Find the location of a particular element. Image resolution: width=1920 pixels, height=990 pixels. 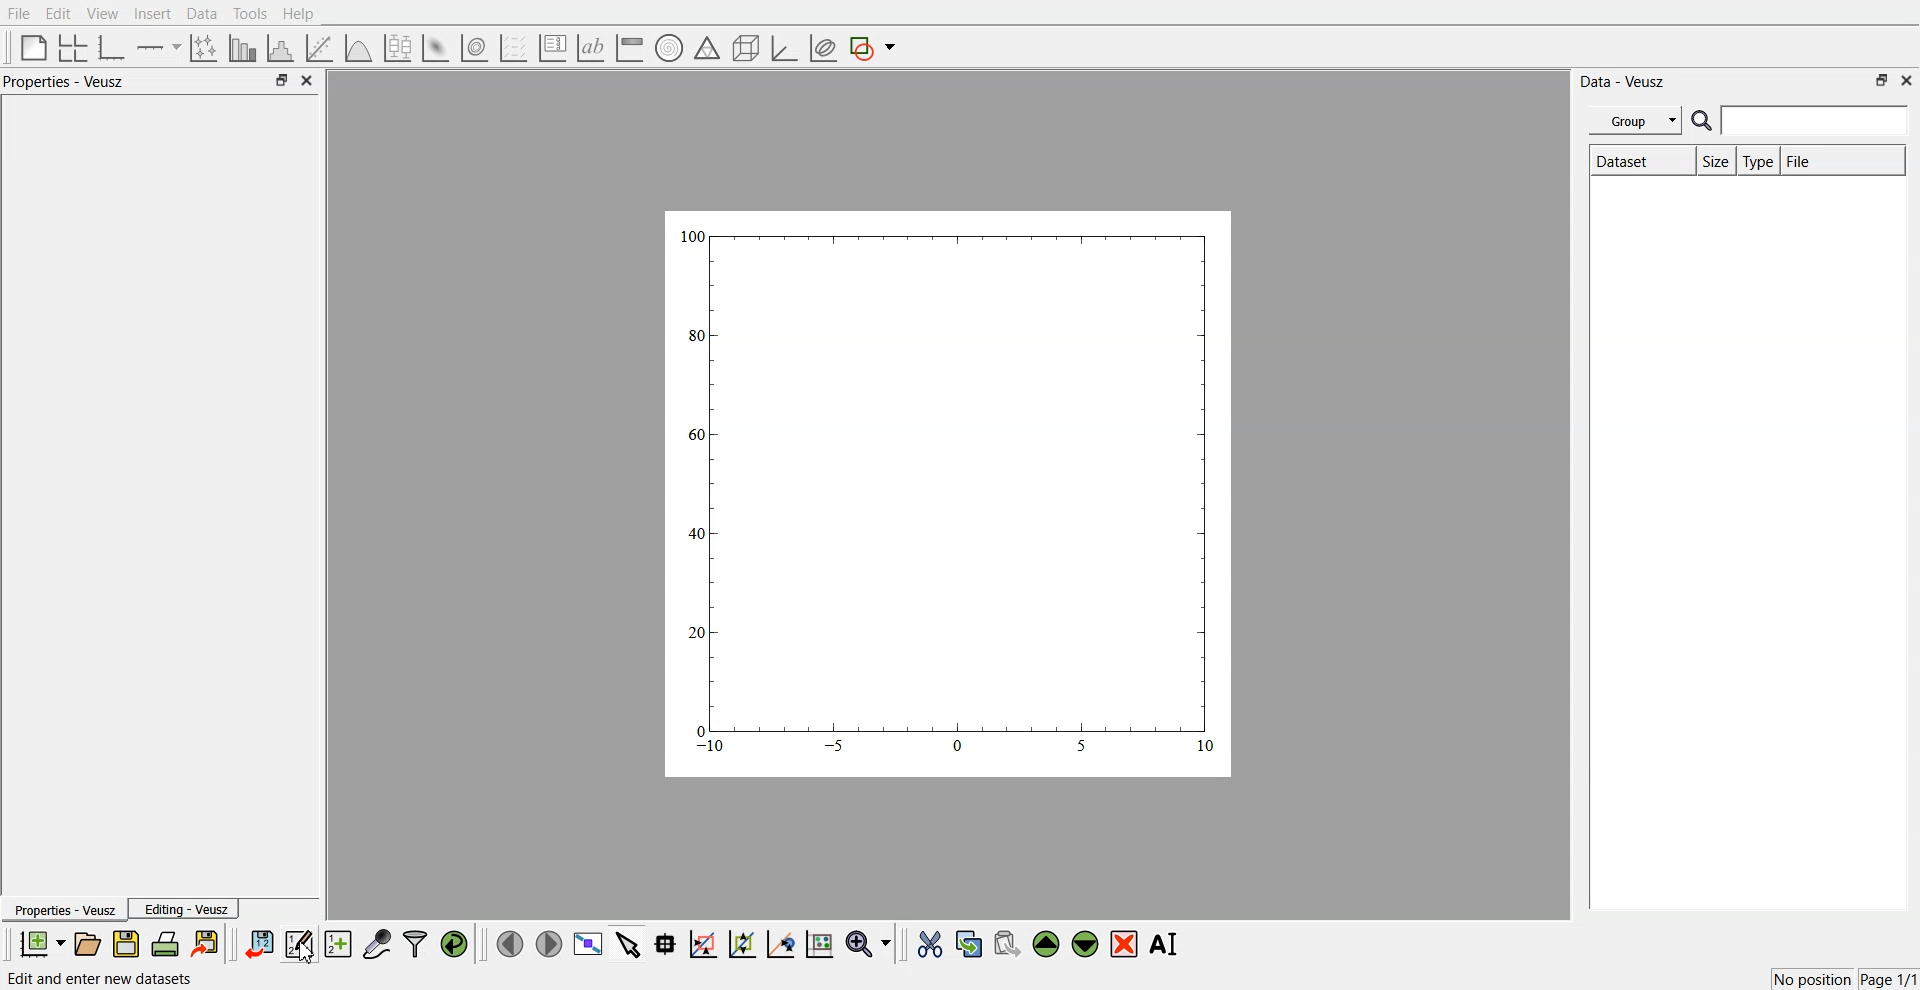

search icon is located at coordinates (1704, 120).